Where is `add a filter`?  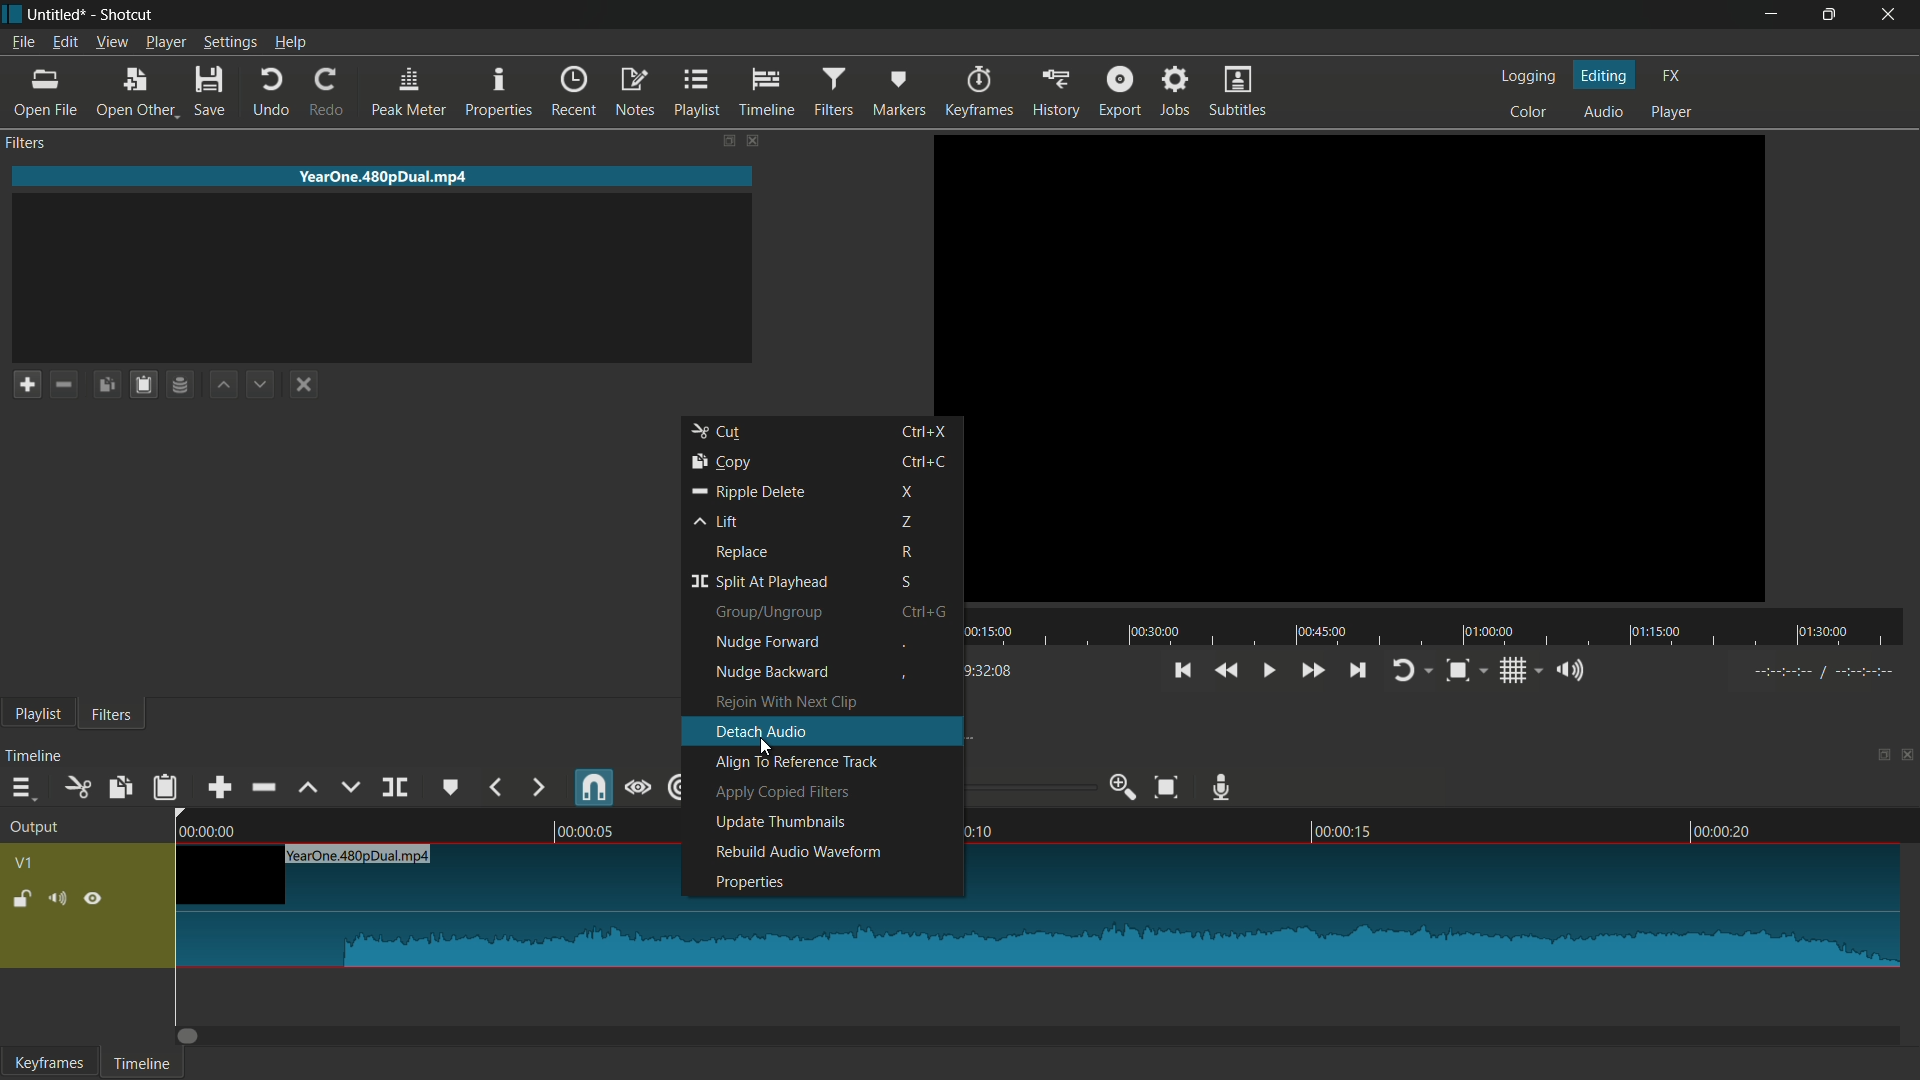
add a filter is located at coordinates (26, 385).